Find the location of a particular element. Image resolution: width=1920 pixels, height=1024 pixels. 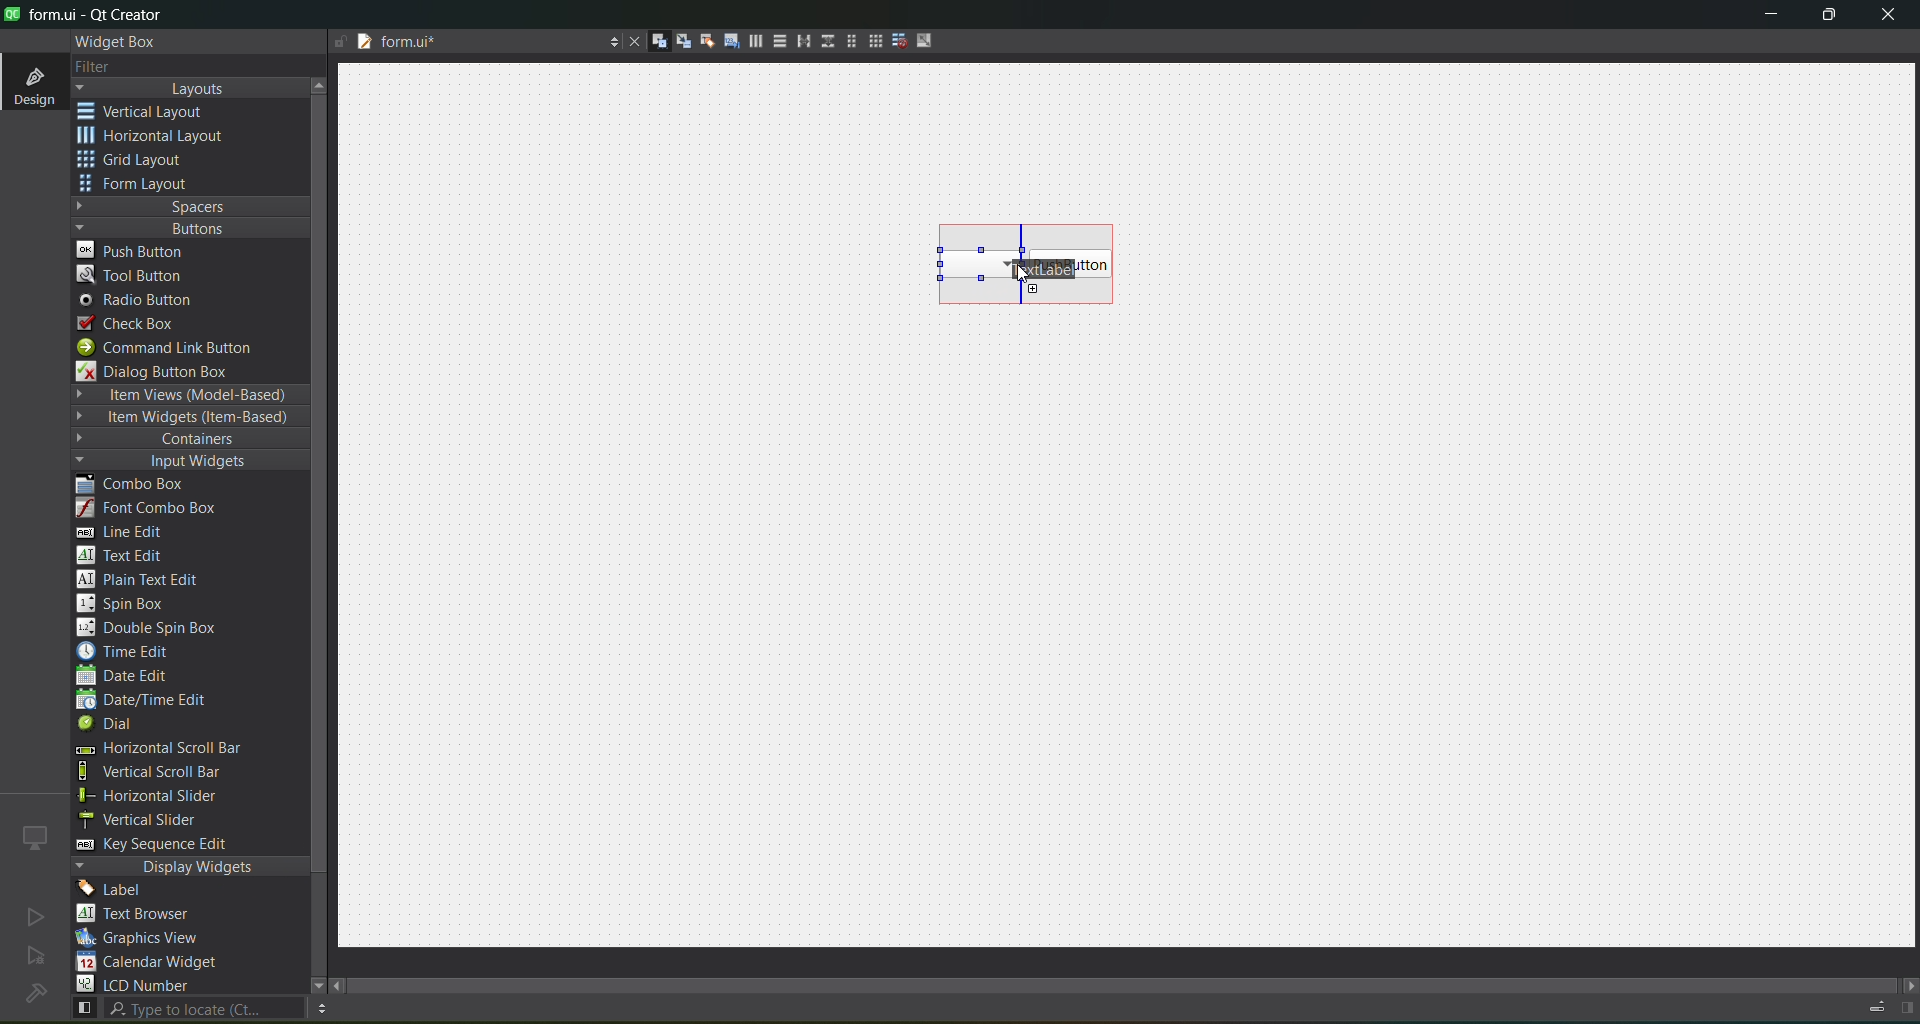

move up is located at coordinates (322, 83).